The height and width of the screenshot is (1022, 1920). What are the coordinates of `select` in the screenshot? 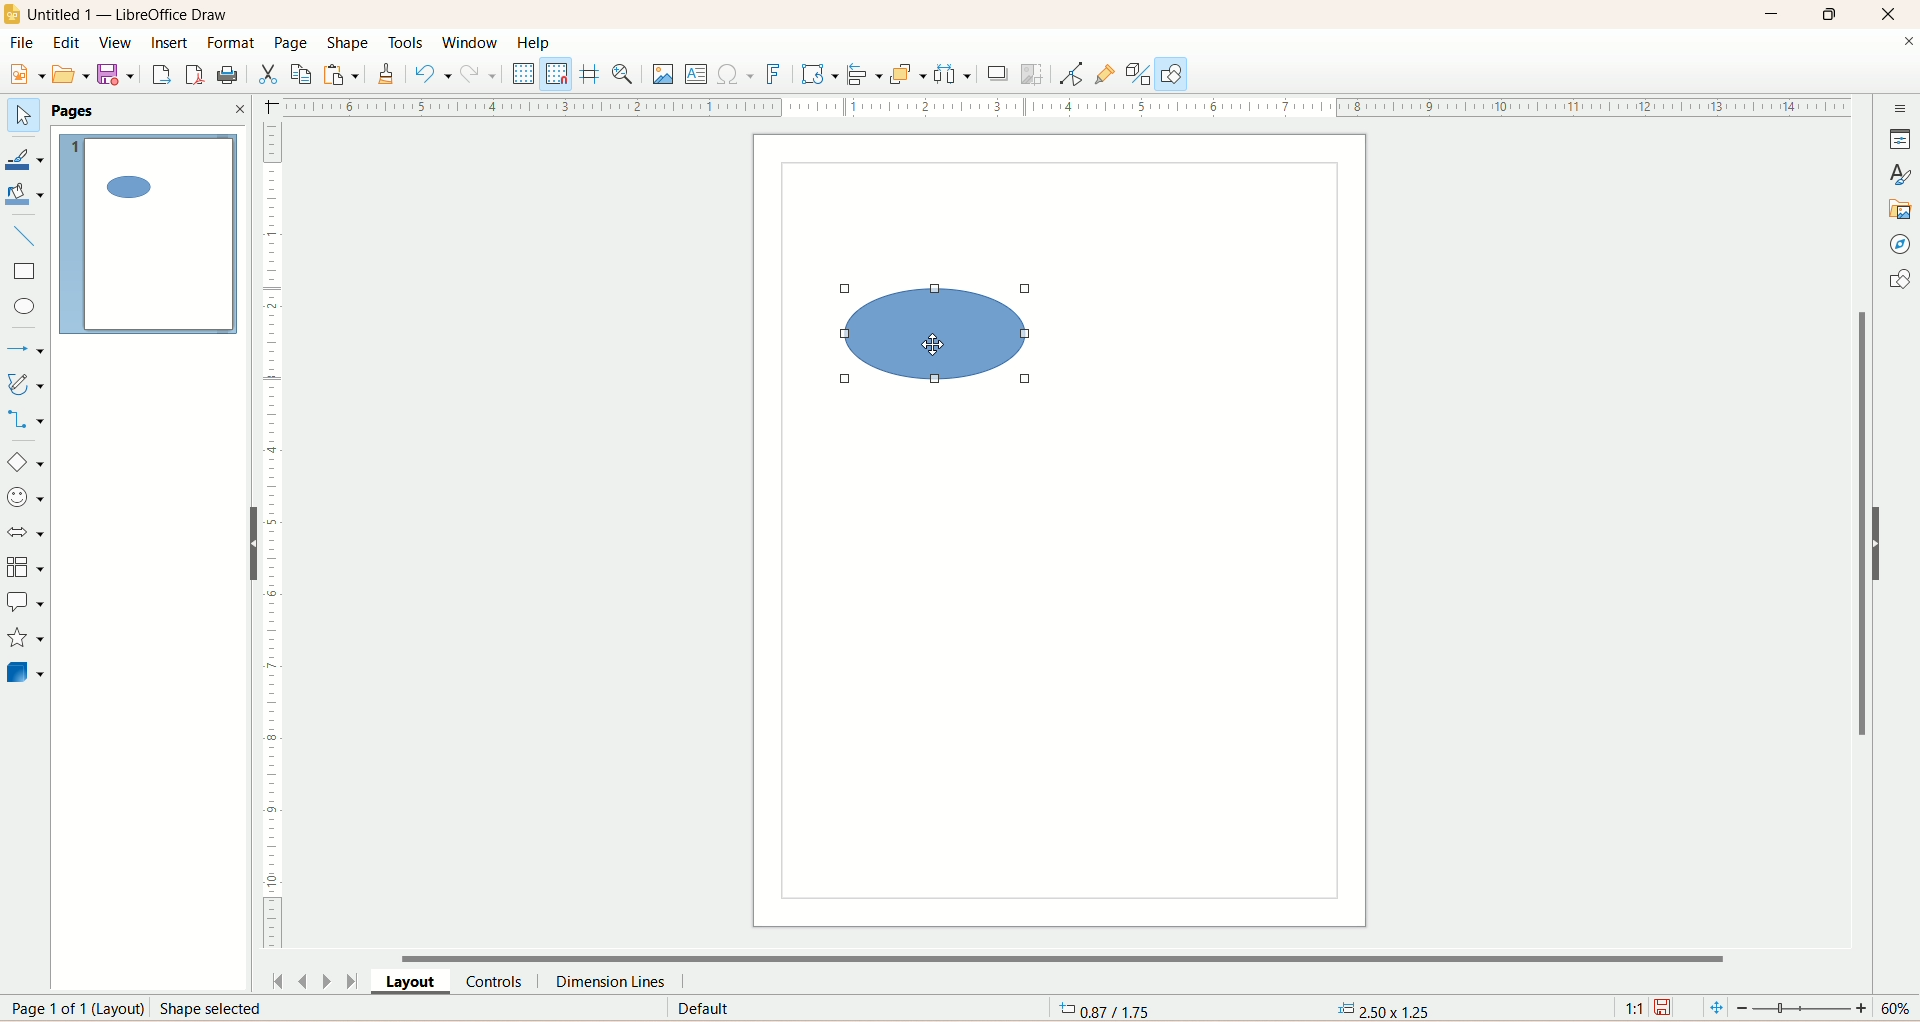 It's located at (24, 116).